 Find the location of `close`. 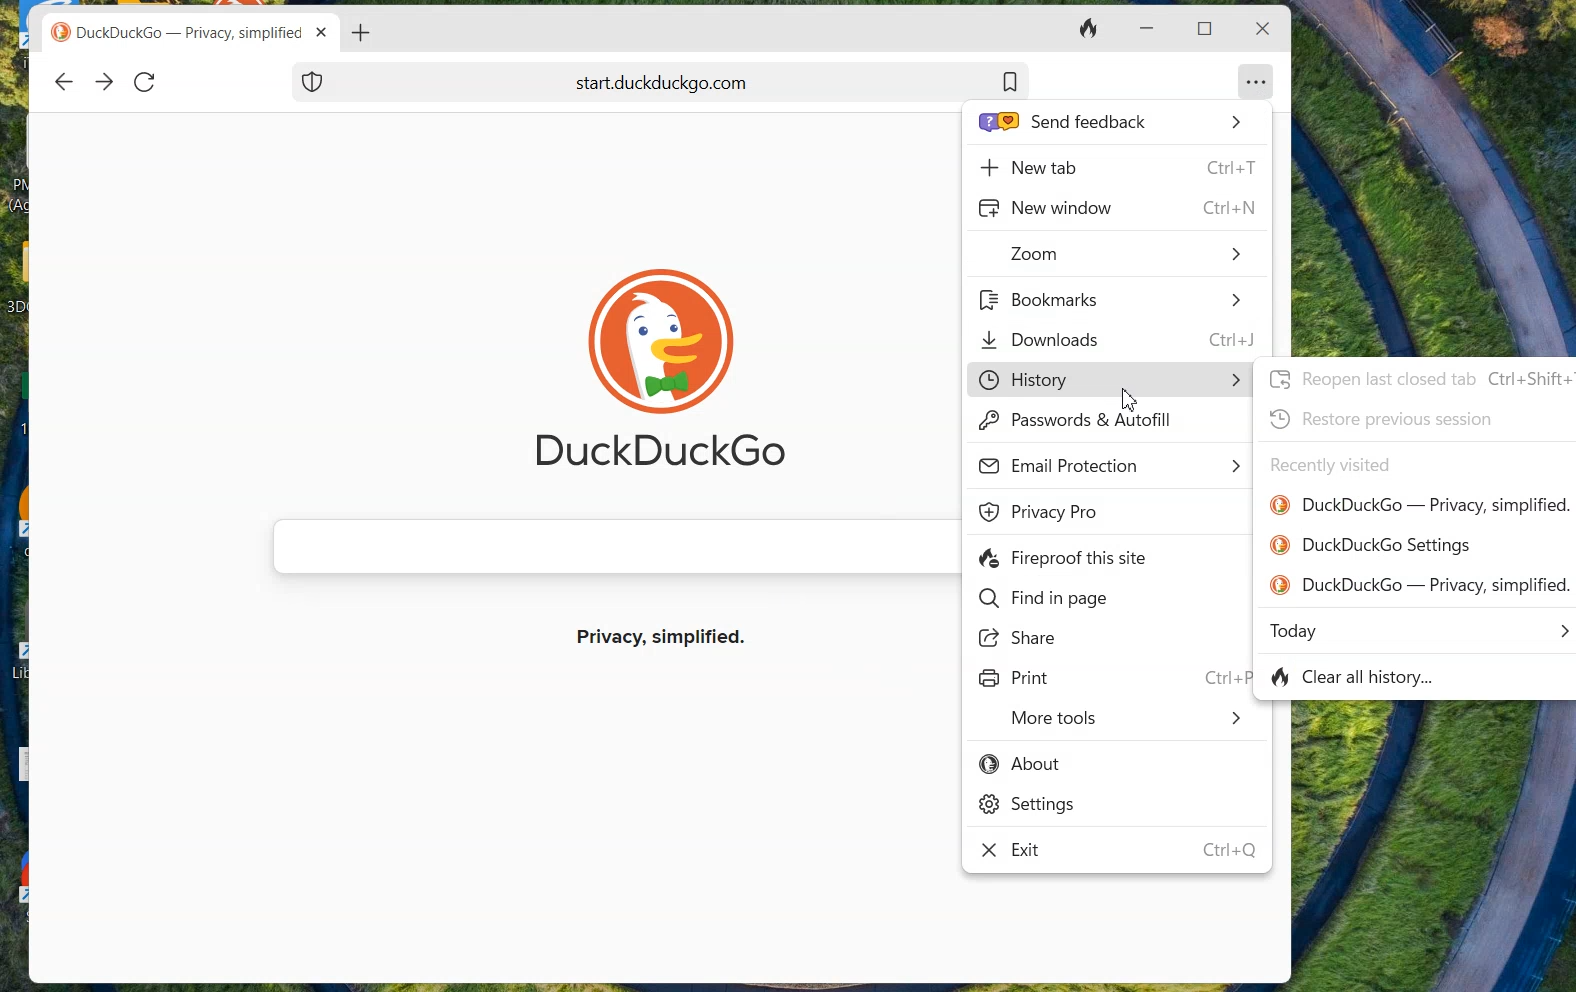

close is located at coordinates (1260, 29).